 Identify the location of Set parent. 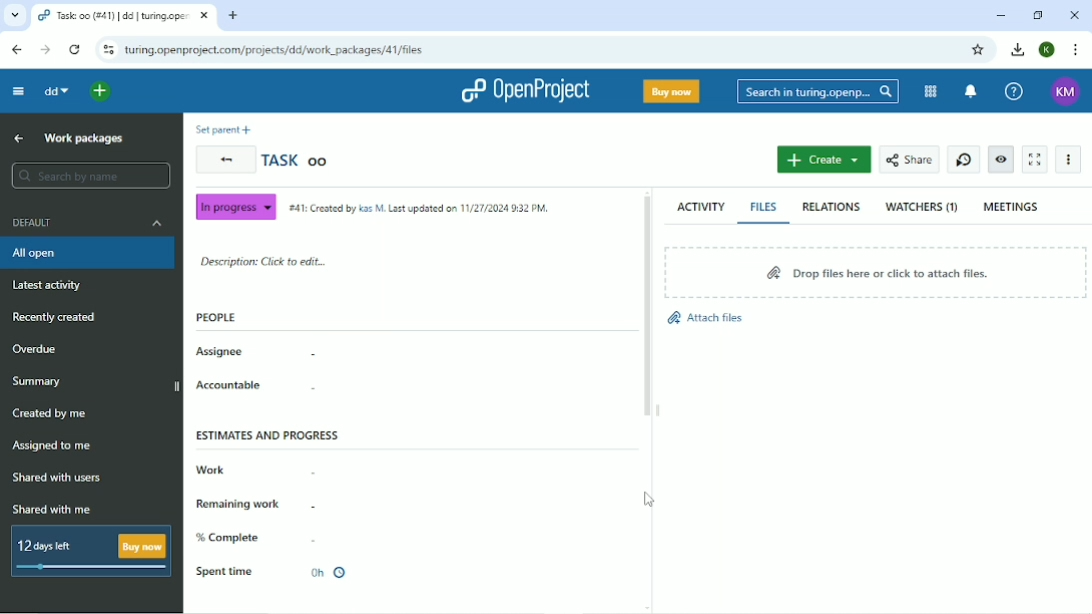
(222, 129).